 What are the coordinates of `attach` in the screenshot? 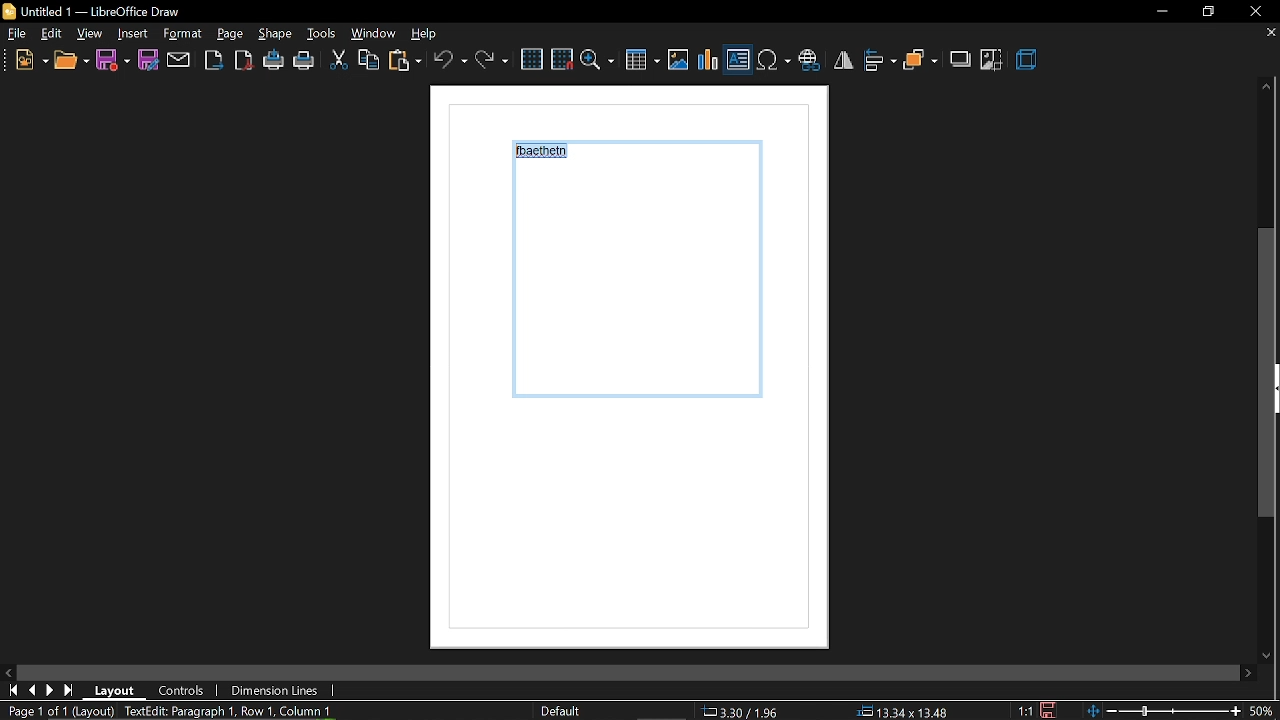 It's located at (178, 61).